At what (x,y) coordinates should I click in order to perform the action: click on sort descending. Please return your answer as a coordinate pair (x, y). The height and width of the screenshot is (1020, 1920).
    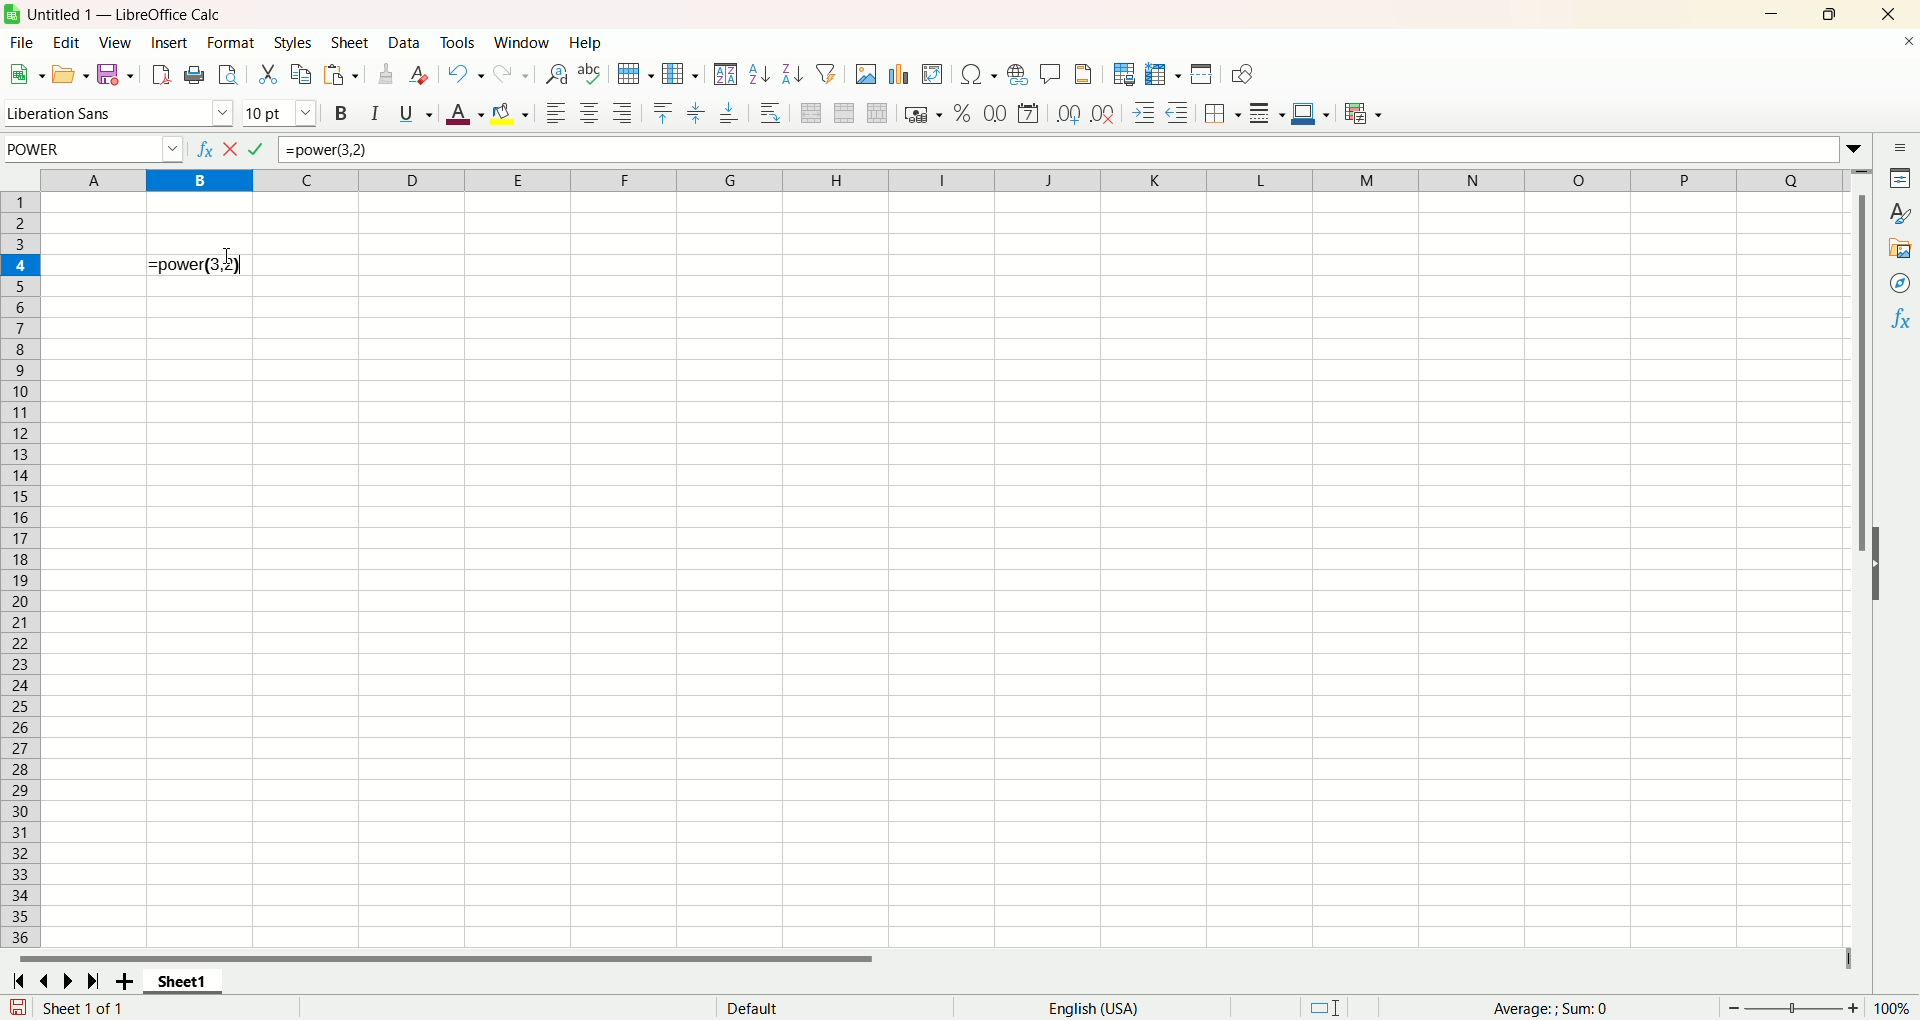
    Looking at the image, I should click on (794, 74).